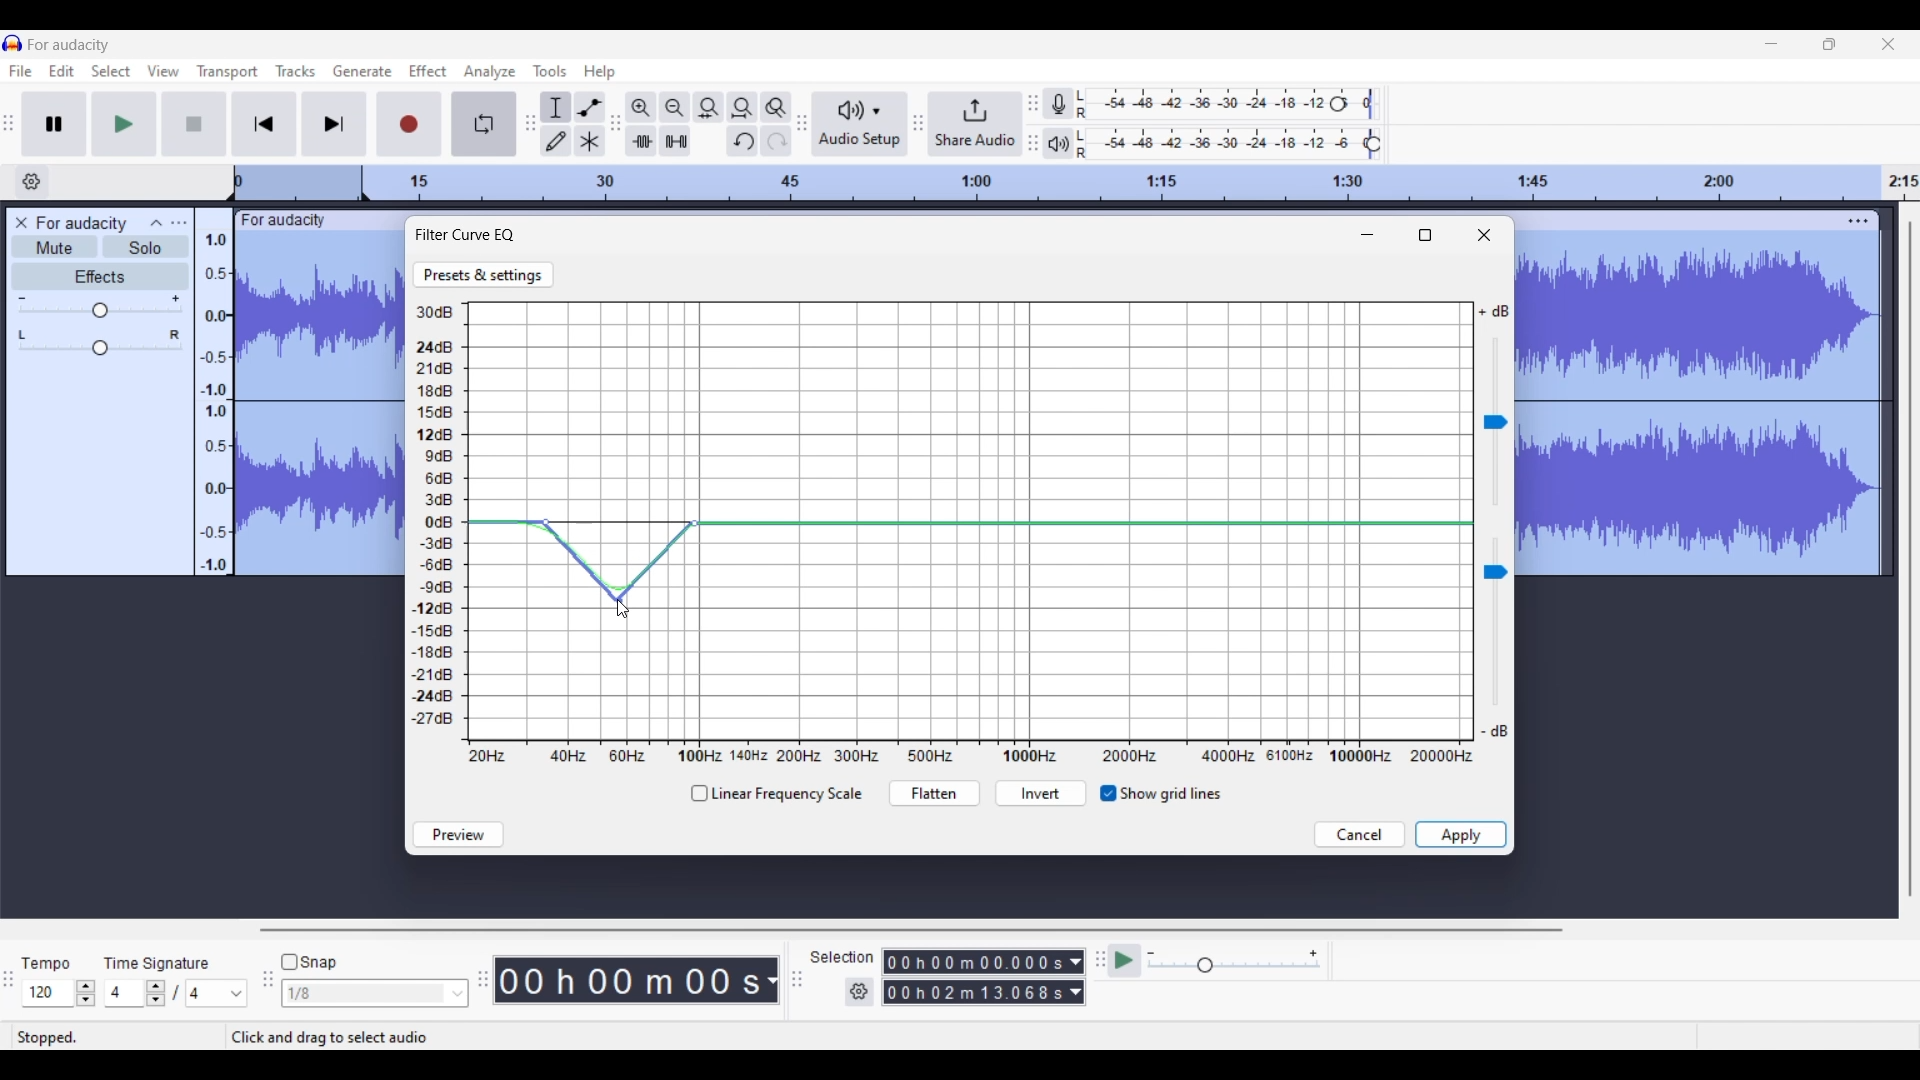 The height and width of the screenshot is (1080, 1920). What do you see at coordinates (212, 391) in the screenshot?
I see `Scale to measure audio` at bounding box center [212, 391].